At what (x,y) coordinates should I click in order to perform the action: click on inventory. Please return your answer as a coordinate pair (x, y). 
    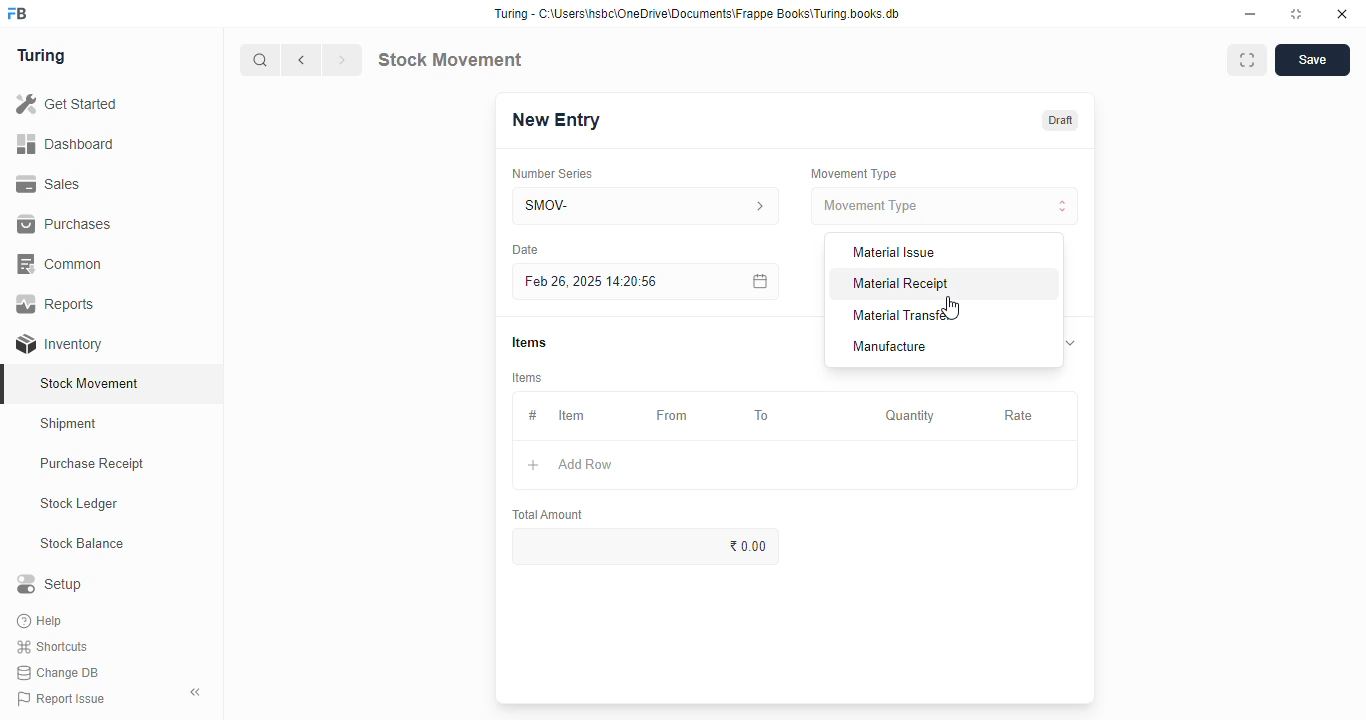
    Looking at the image, I should click on (59, 344).